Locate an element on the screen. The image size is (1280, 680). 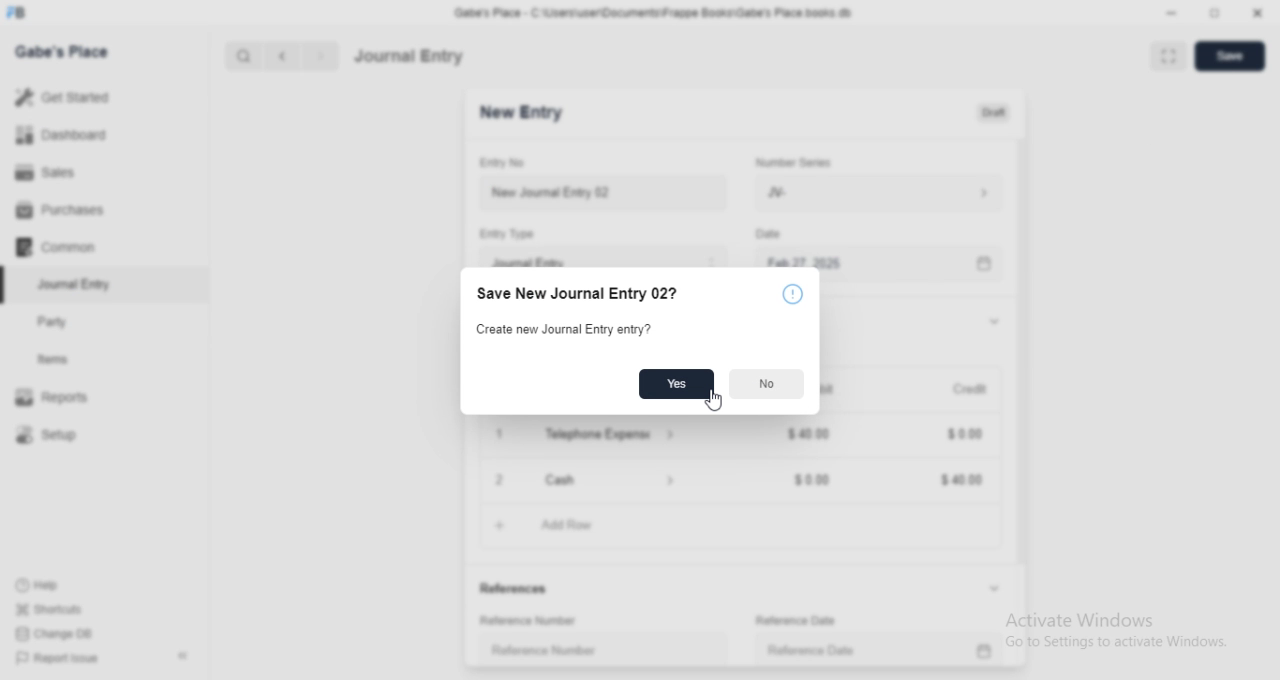
Create new Journal Entry entry? is located at coordinates (563, 329).